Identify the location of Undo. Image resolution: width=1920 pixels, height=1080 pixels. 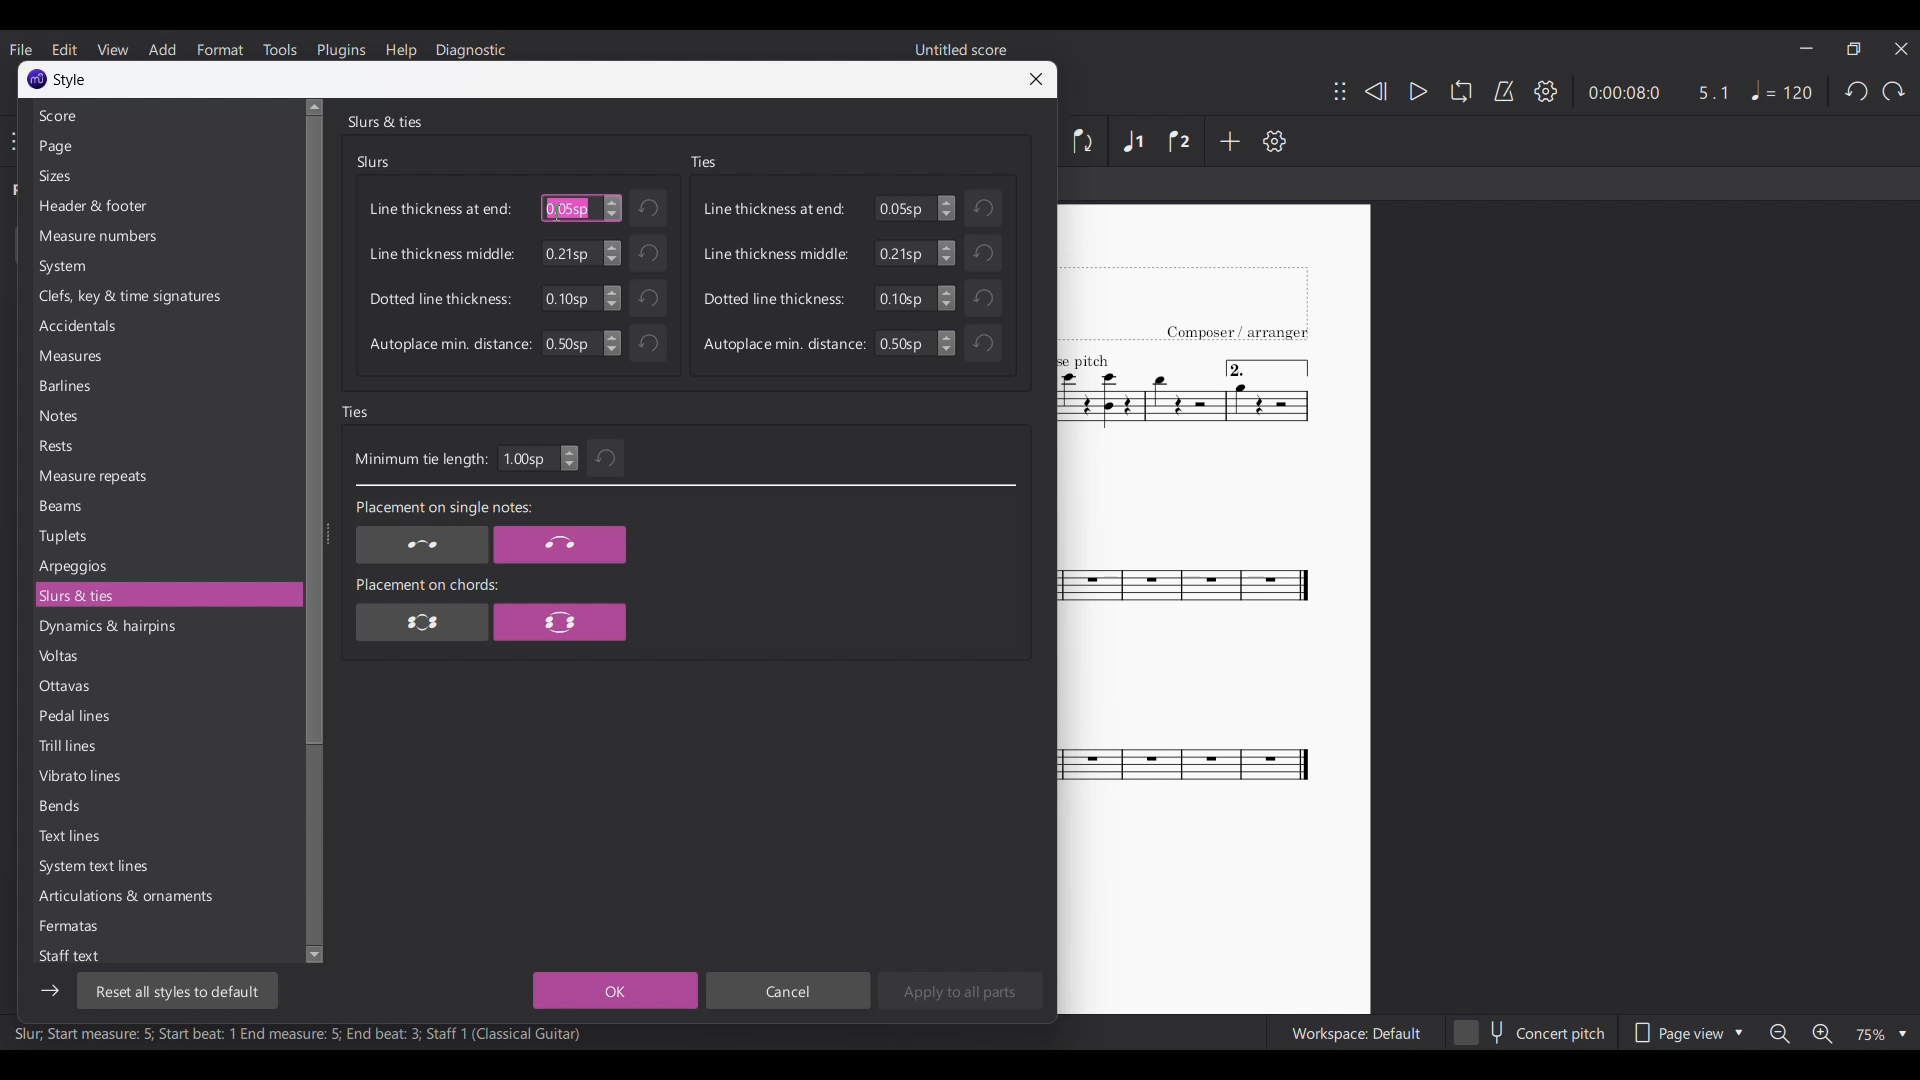
(607, 458).